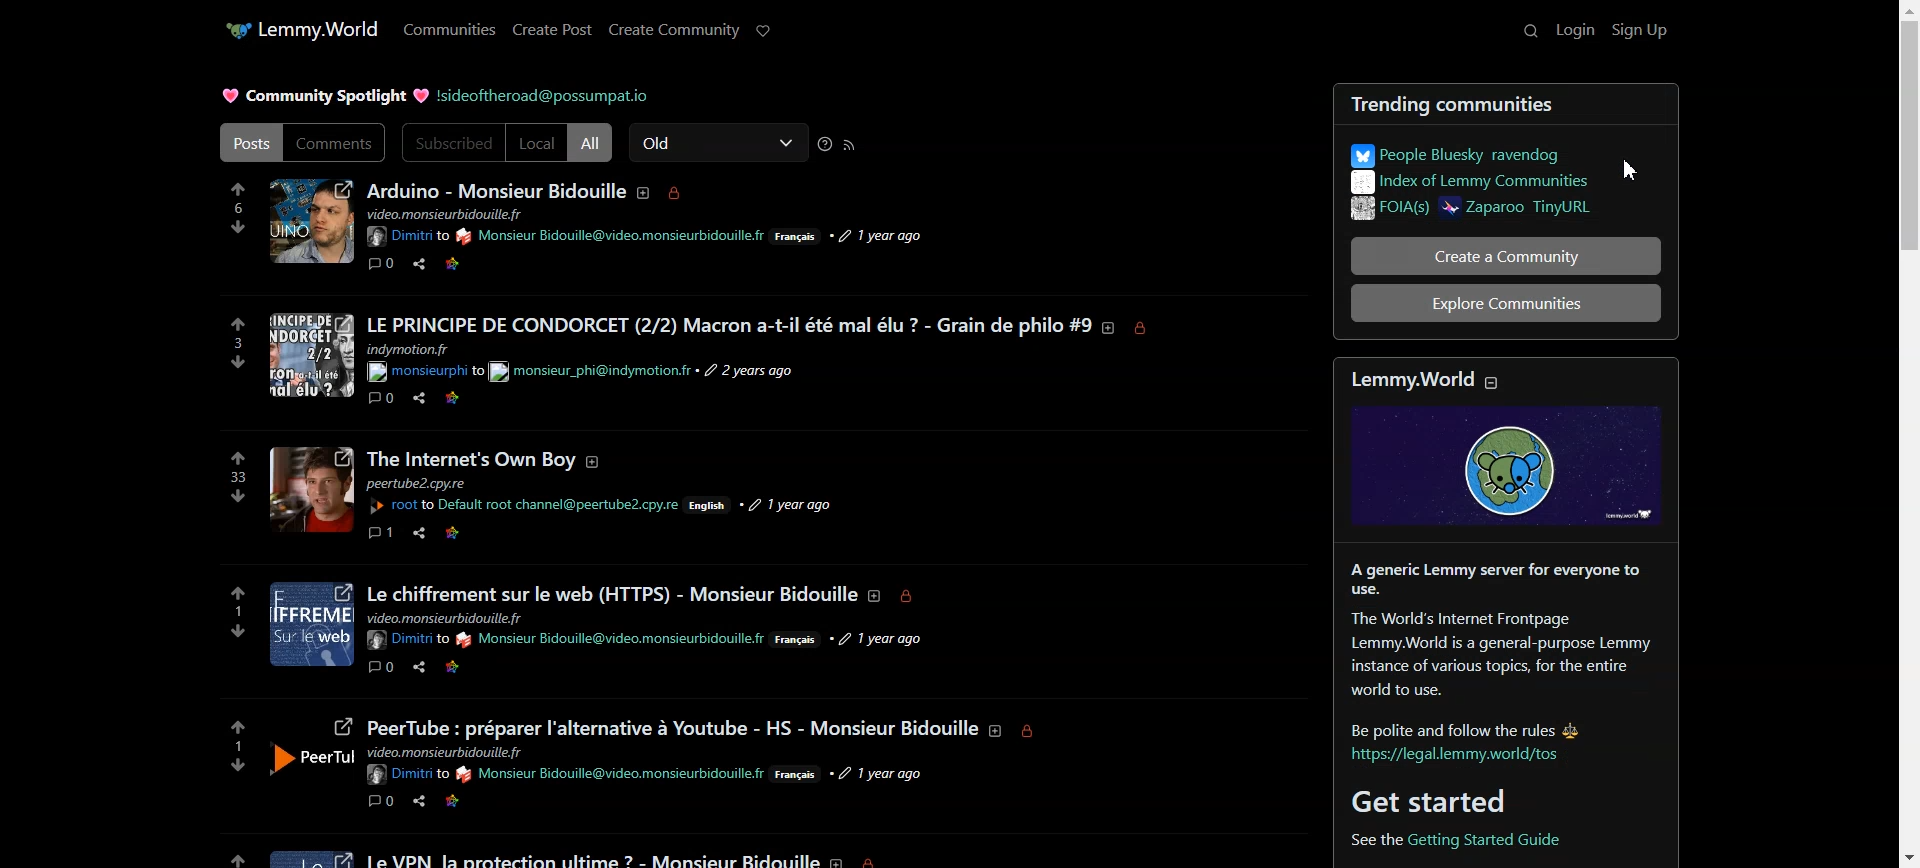  What do you see at coordinates (418, 401) in the screenshot?
I see `share` at bounding box center [418, 401].